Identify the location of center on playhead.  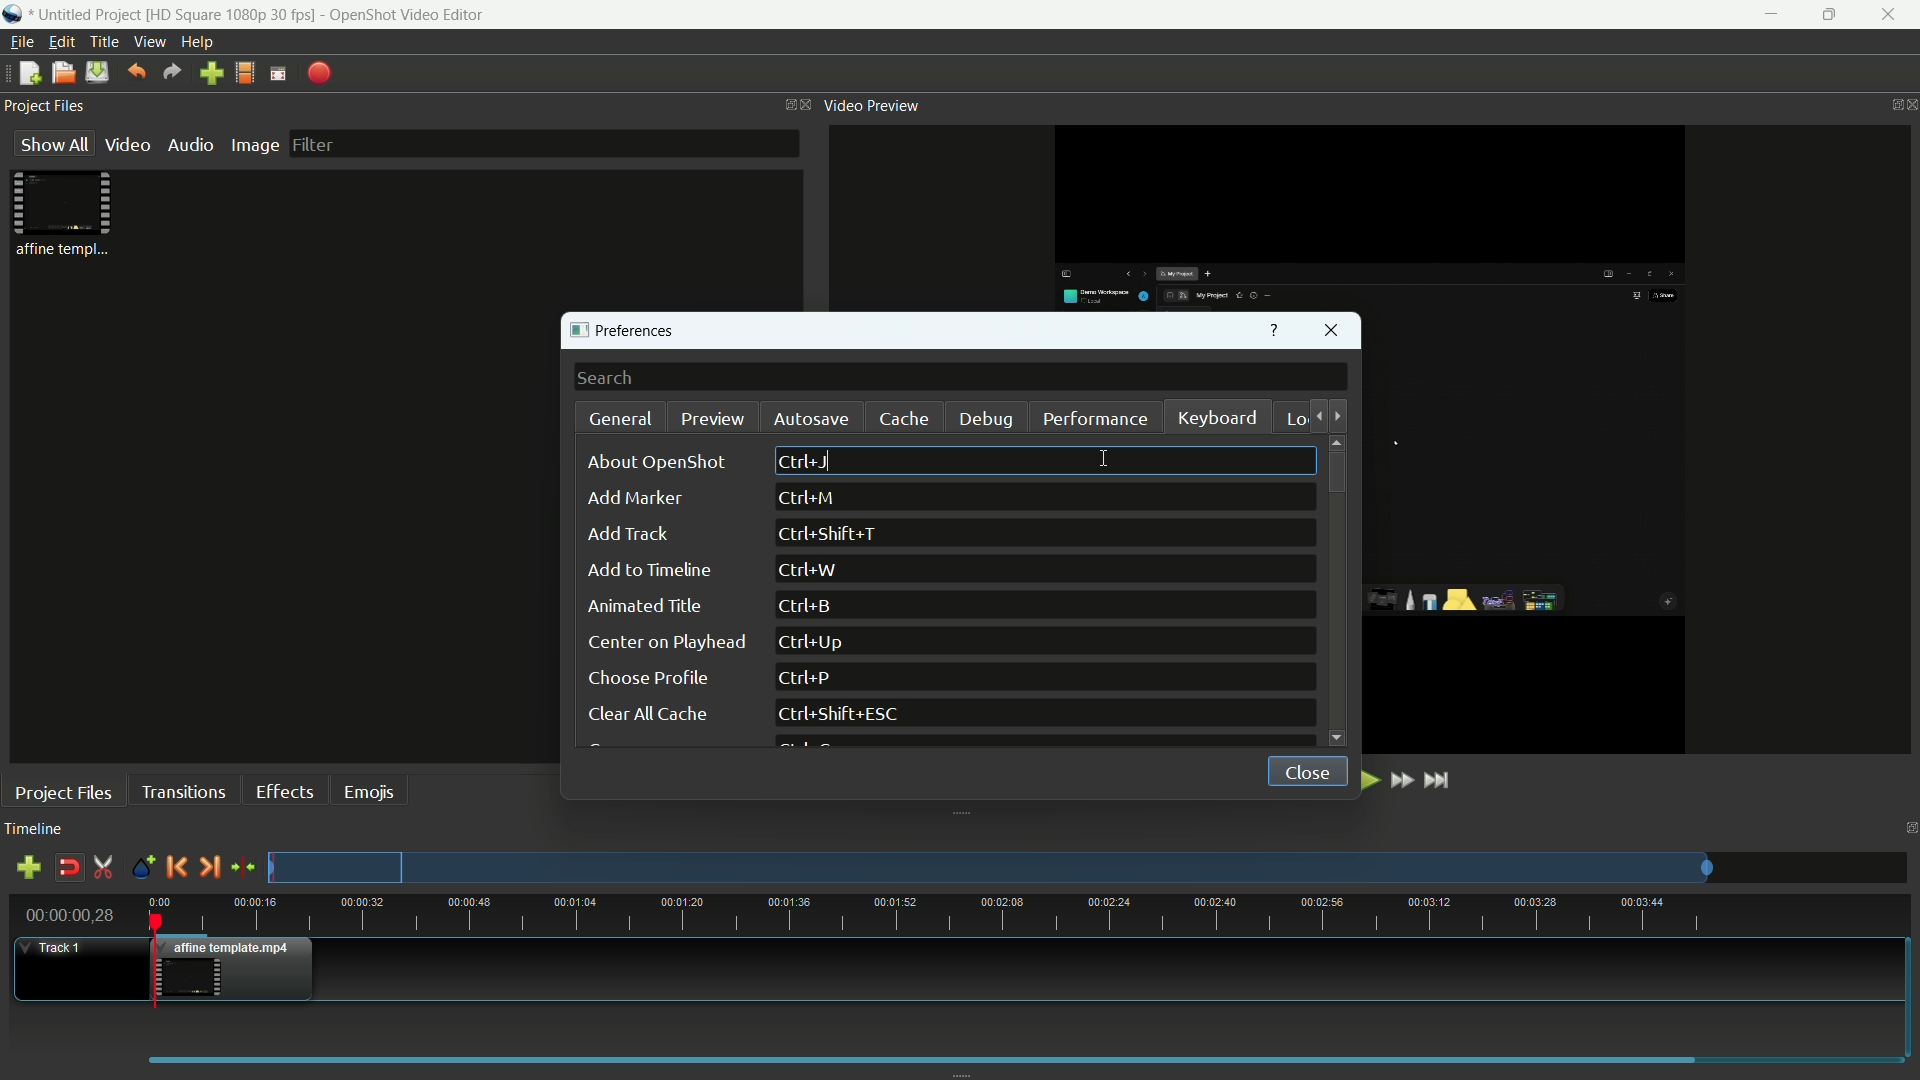
(664, 642).